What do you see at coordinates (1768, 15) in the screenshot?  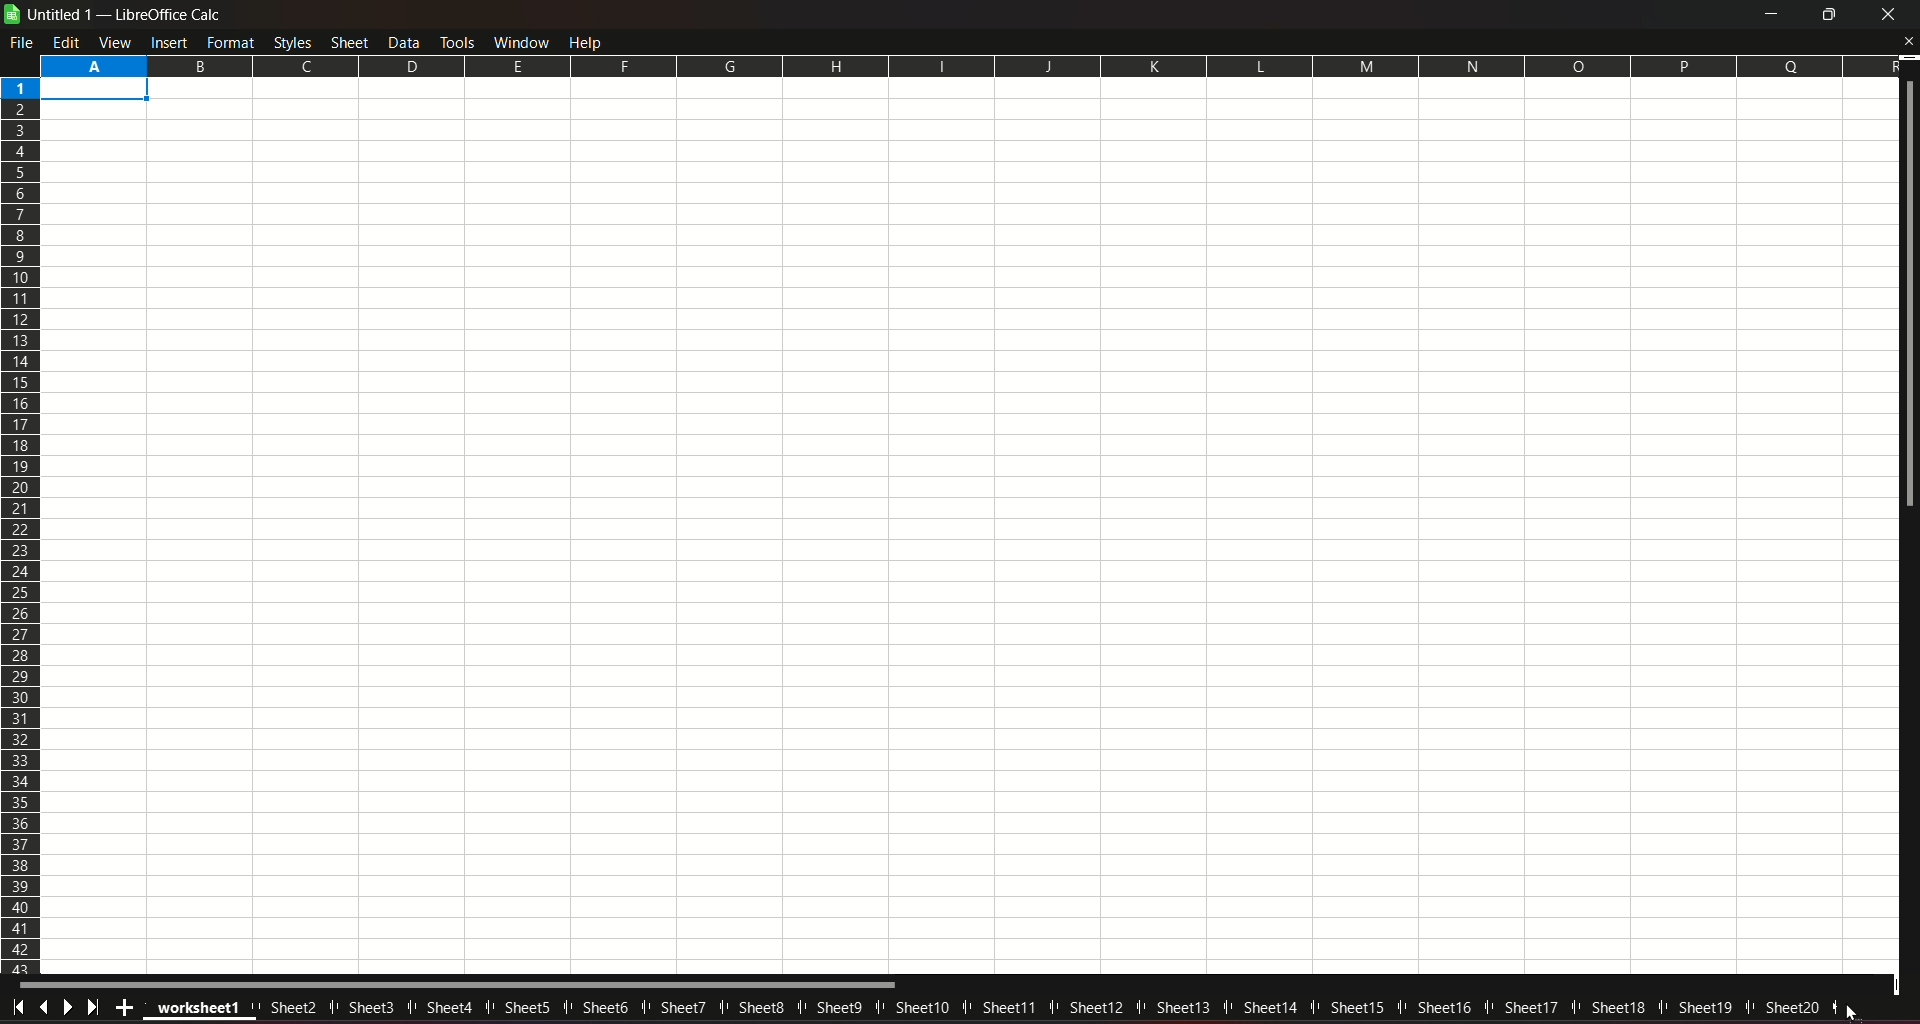 I see `Minimize` at bounding box center [1768, 15].